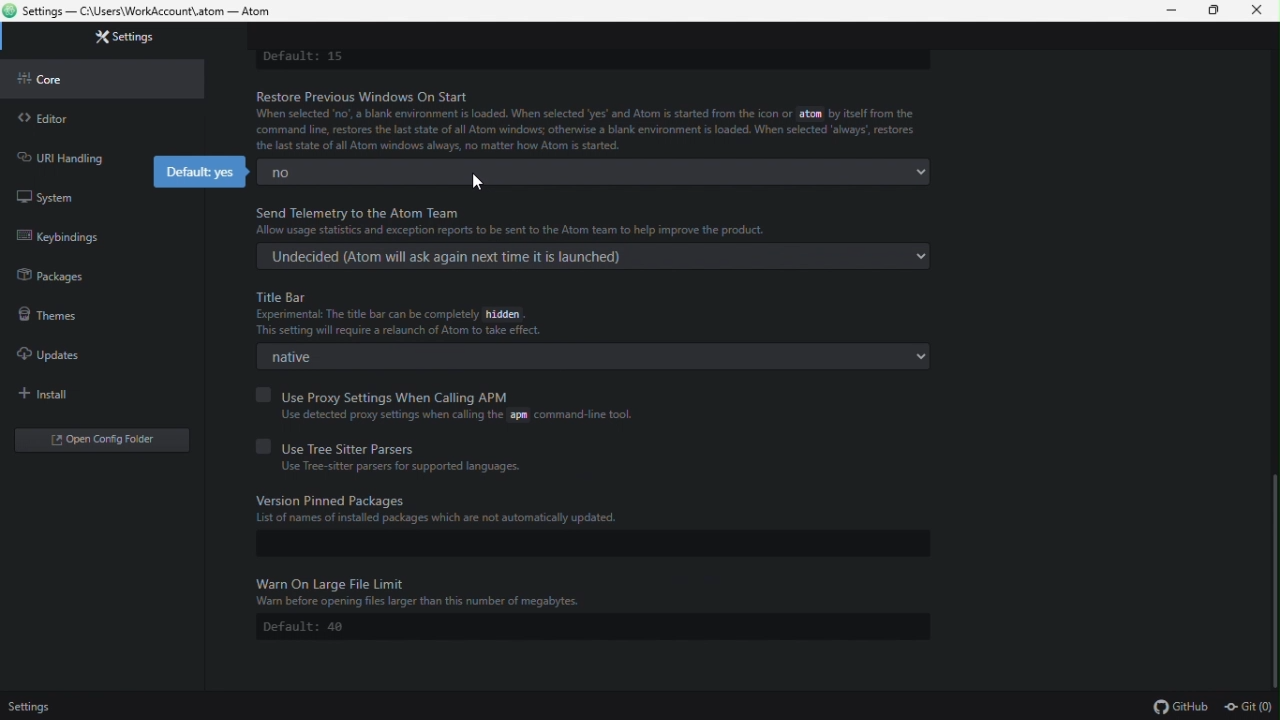  Describe the element at coordinates (100, 439) in the screenshot. I see `open config editor` at that location.